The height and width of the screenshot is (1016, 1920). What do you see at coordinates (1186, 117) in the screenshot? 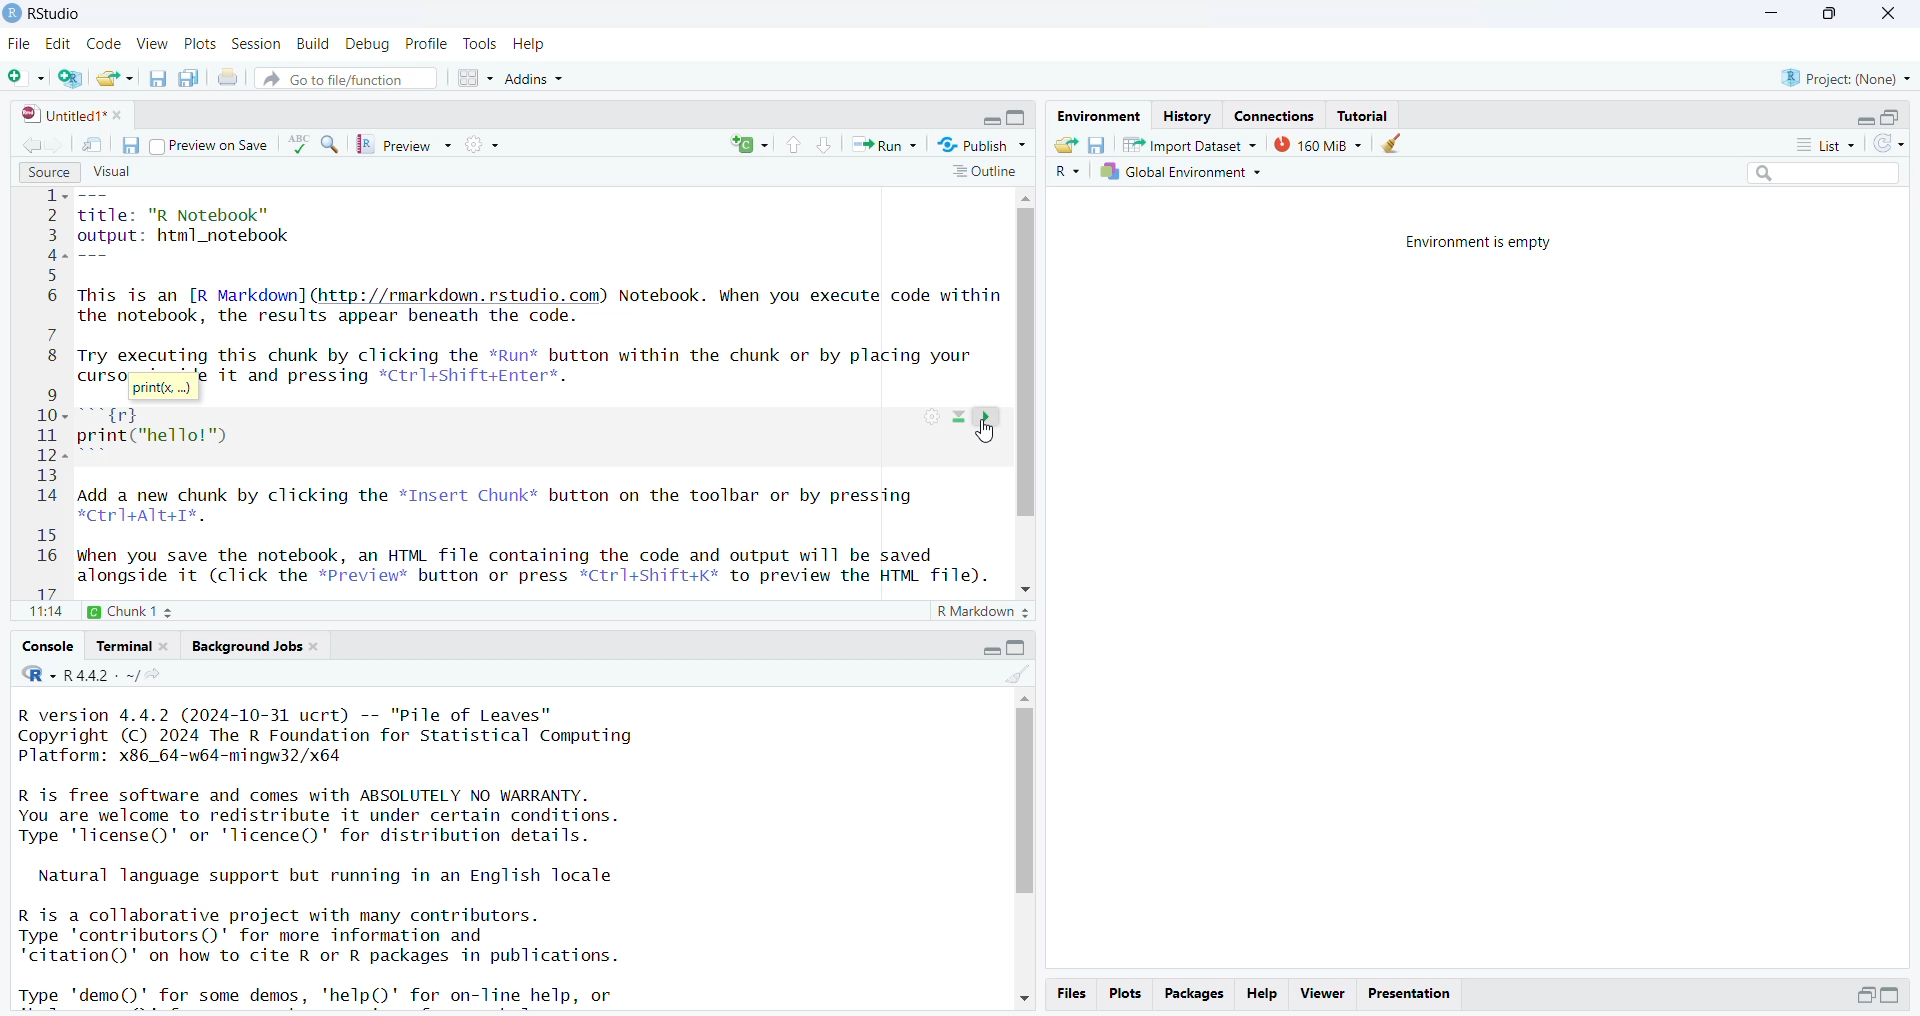
I see `history` at bounding box center [1186, 117].